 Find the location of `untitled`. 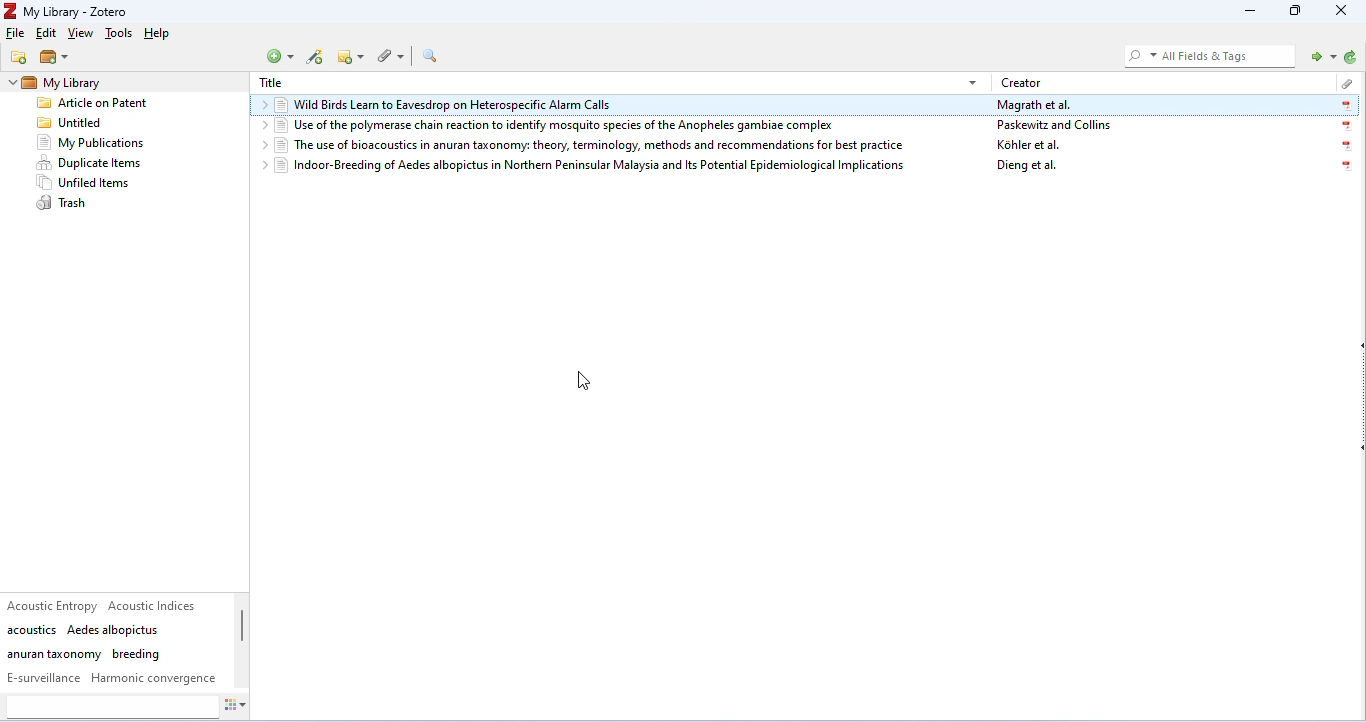

untitled is located at coordinates (70, 124).